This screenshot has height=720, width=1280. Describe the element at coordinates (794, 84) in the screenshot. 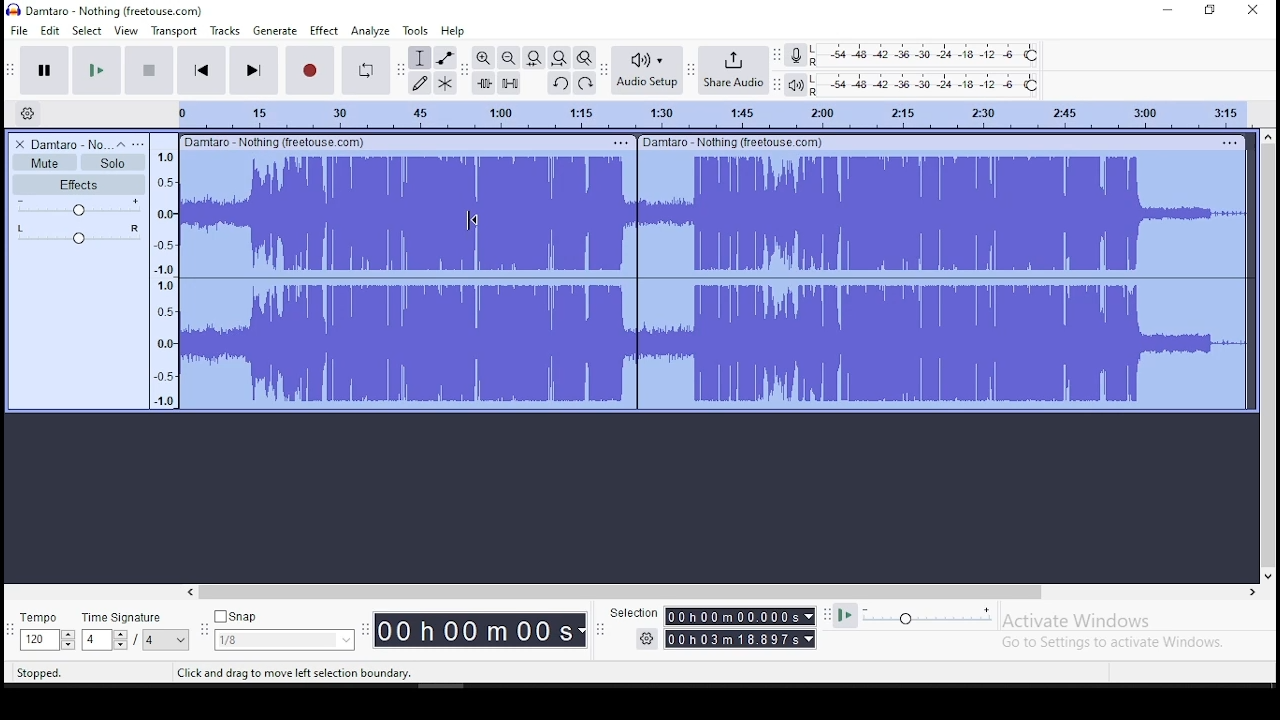

I see `playback meter` at that location.